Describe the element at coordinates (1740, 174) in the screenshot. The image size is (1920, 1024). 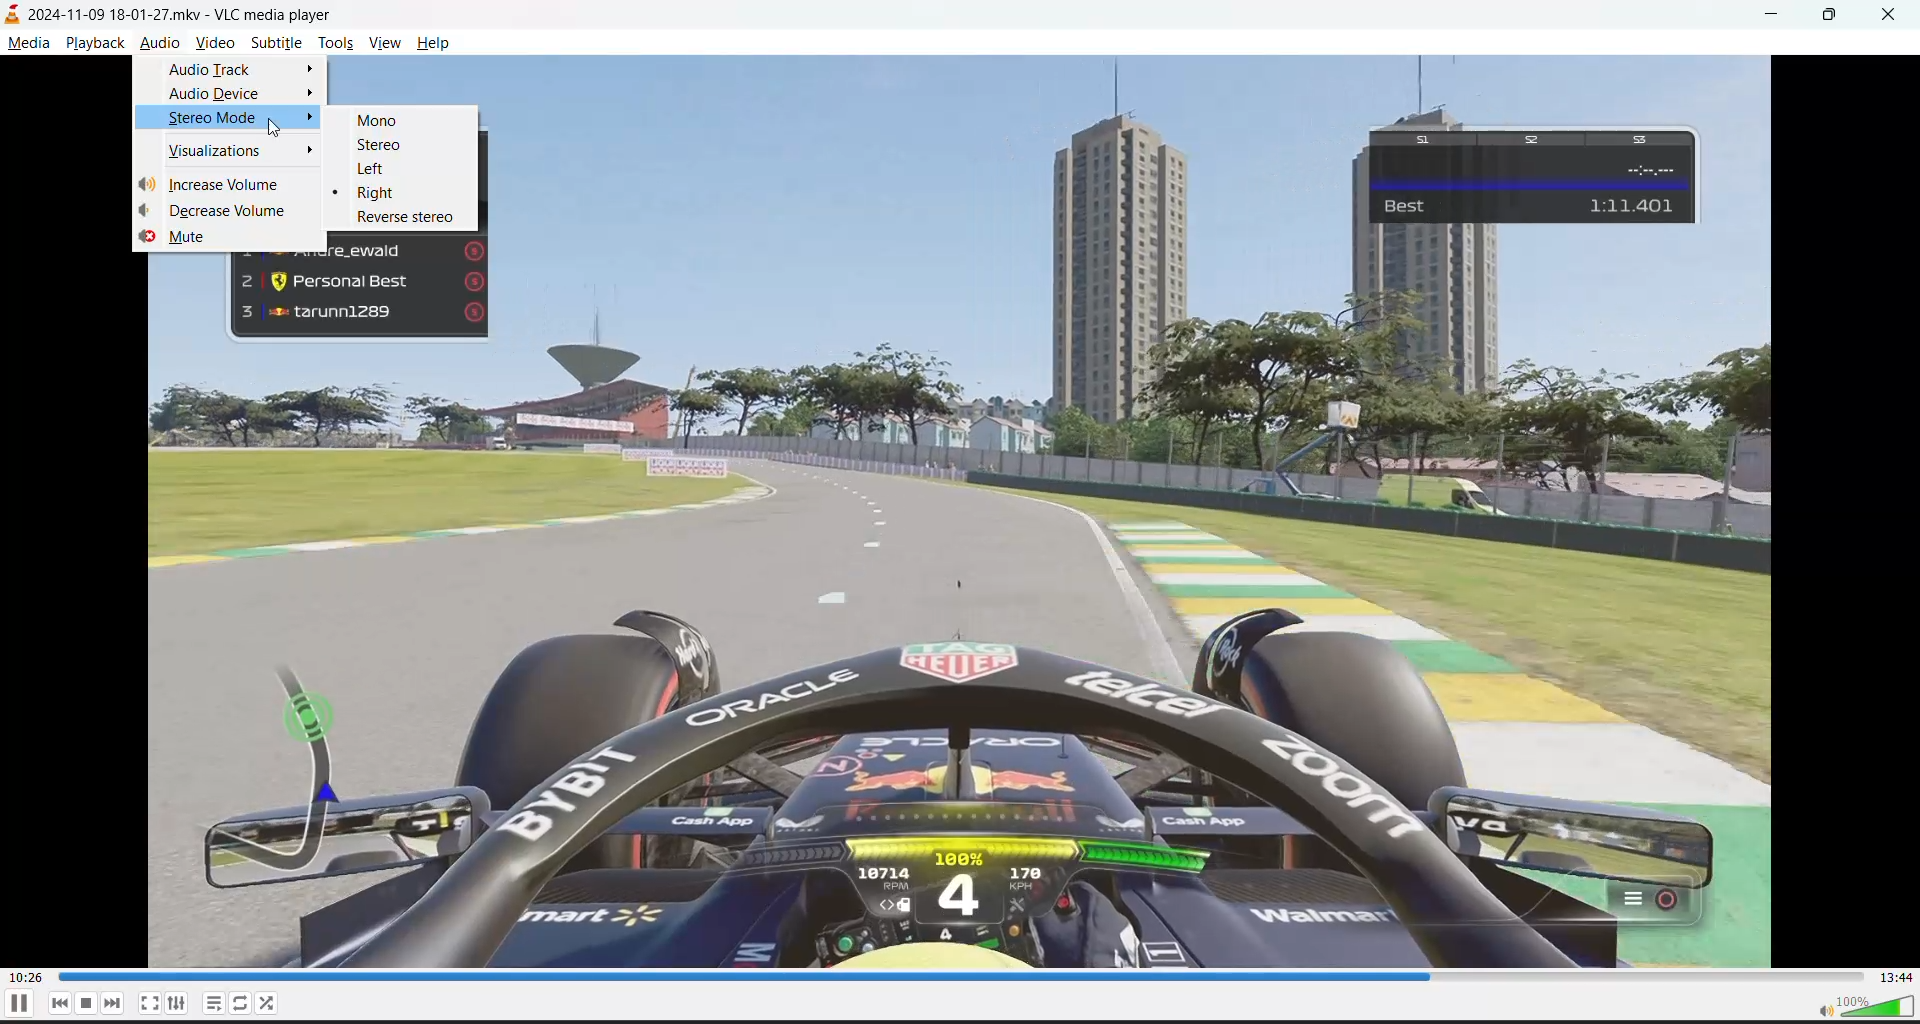
I see `preview` at that location.